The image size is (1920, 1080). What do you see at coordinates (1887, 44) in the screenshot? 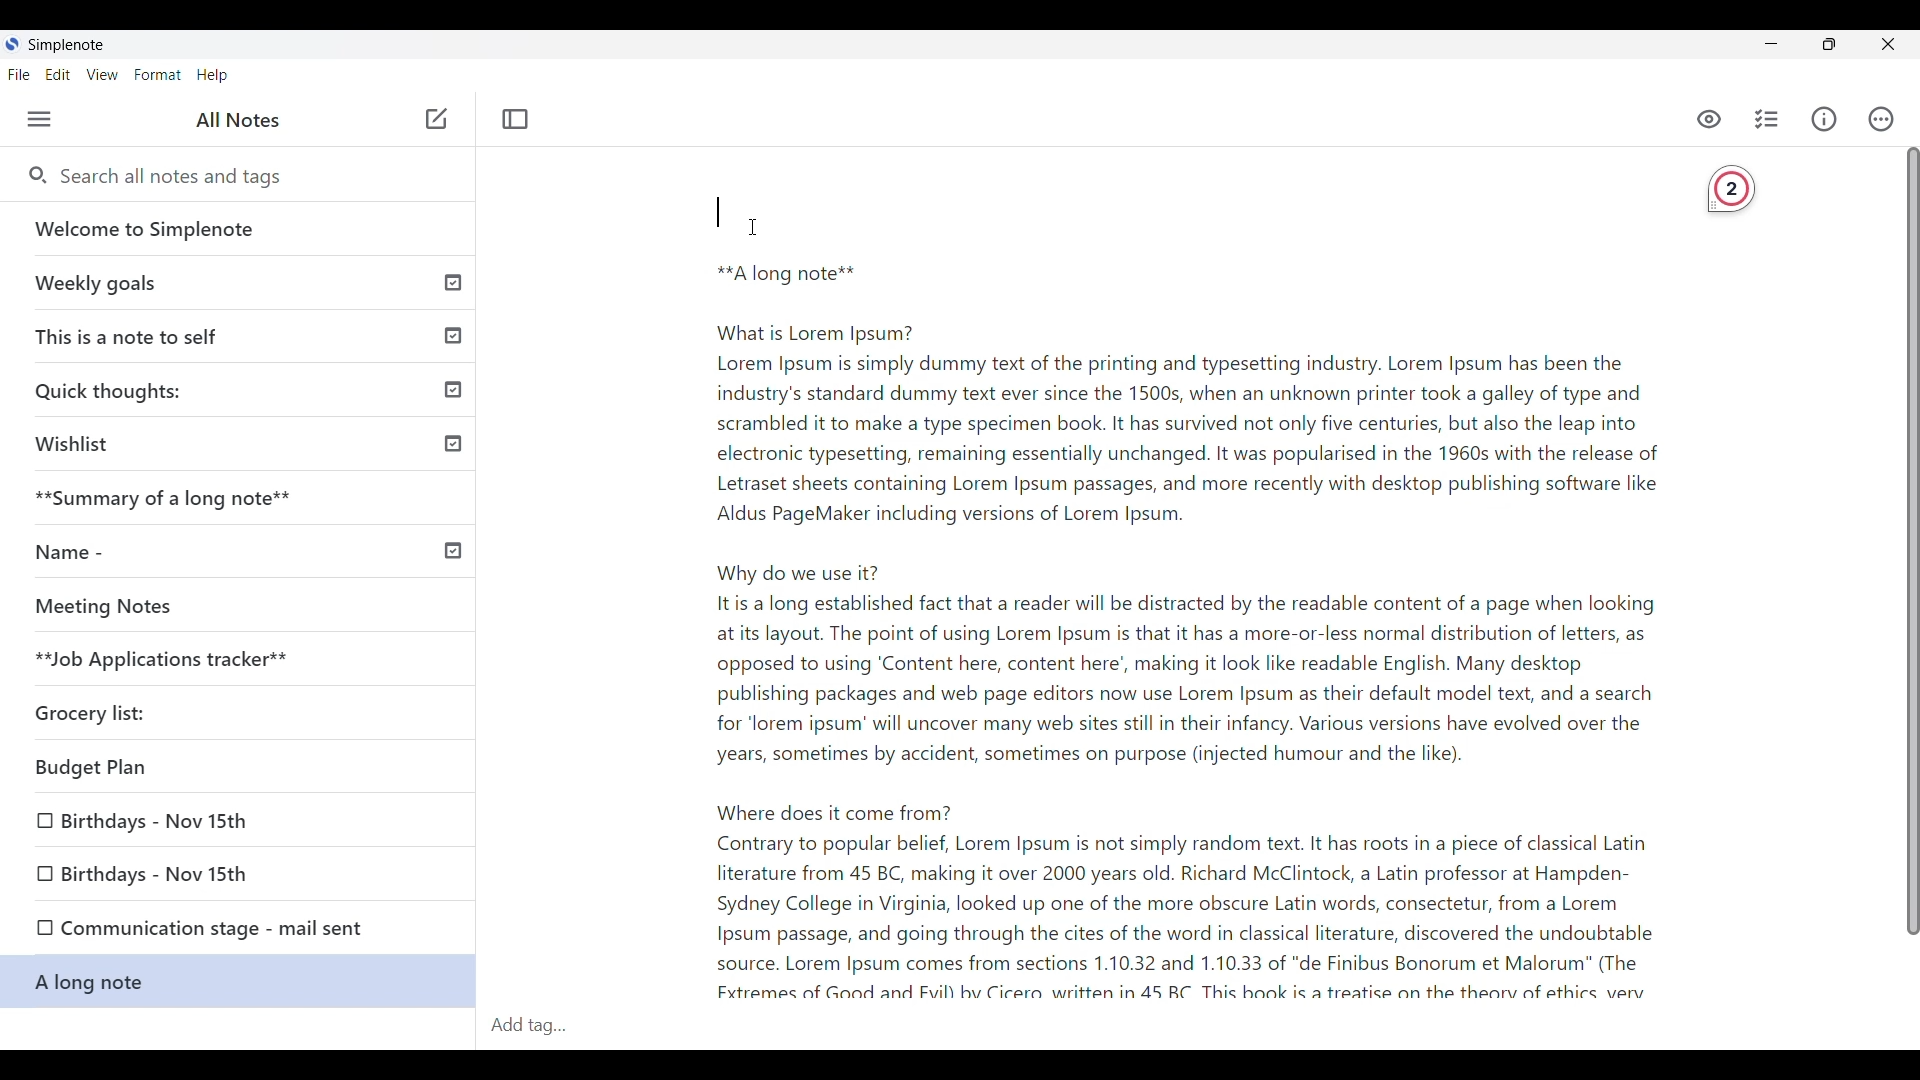
I see `Close interface` at bounding box center [1887, 44].